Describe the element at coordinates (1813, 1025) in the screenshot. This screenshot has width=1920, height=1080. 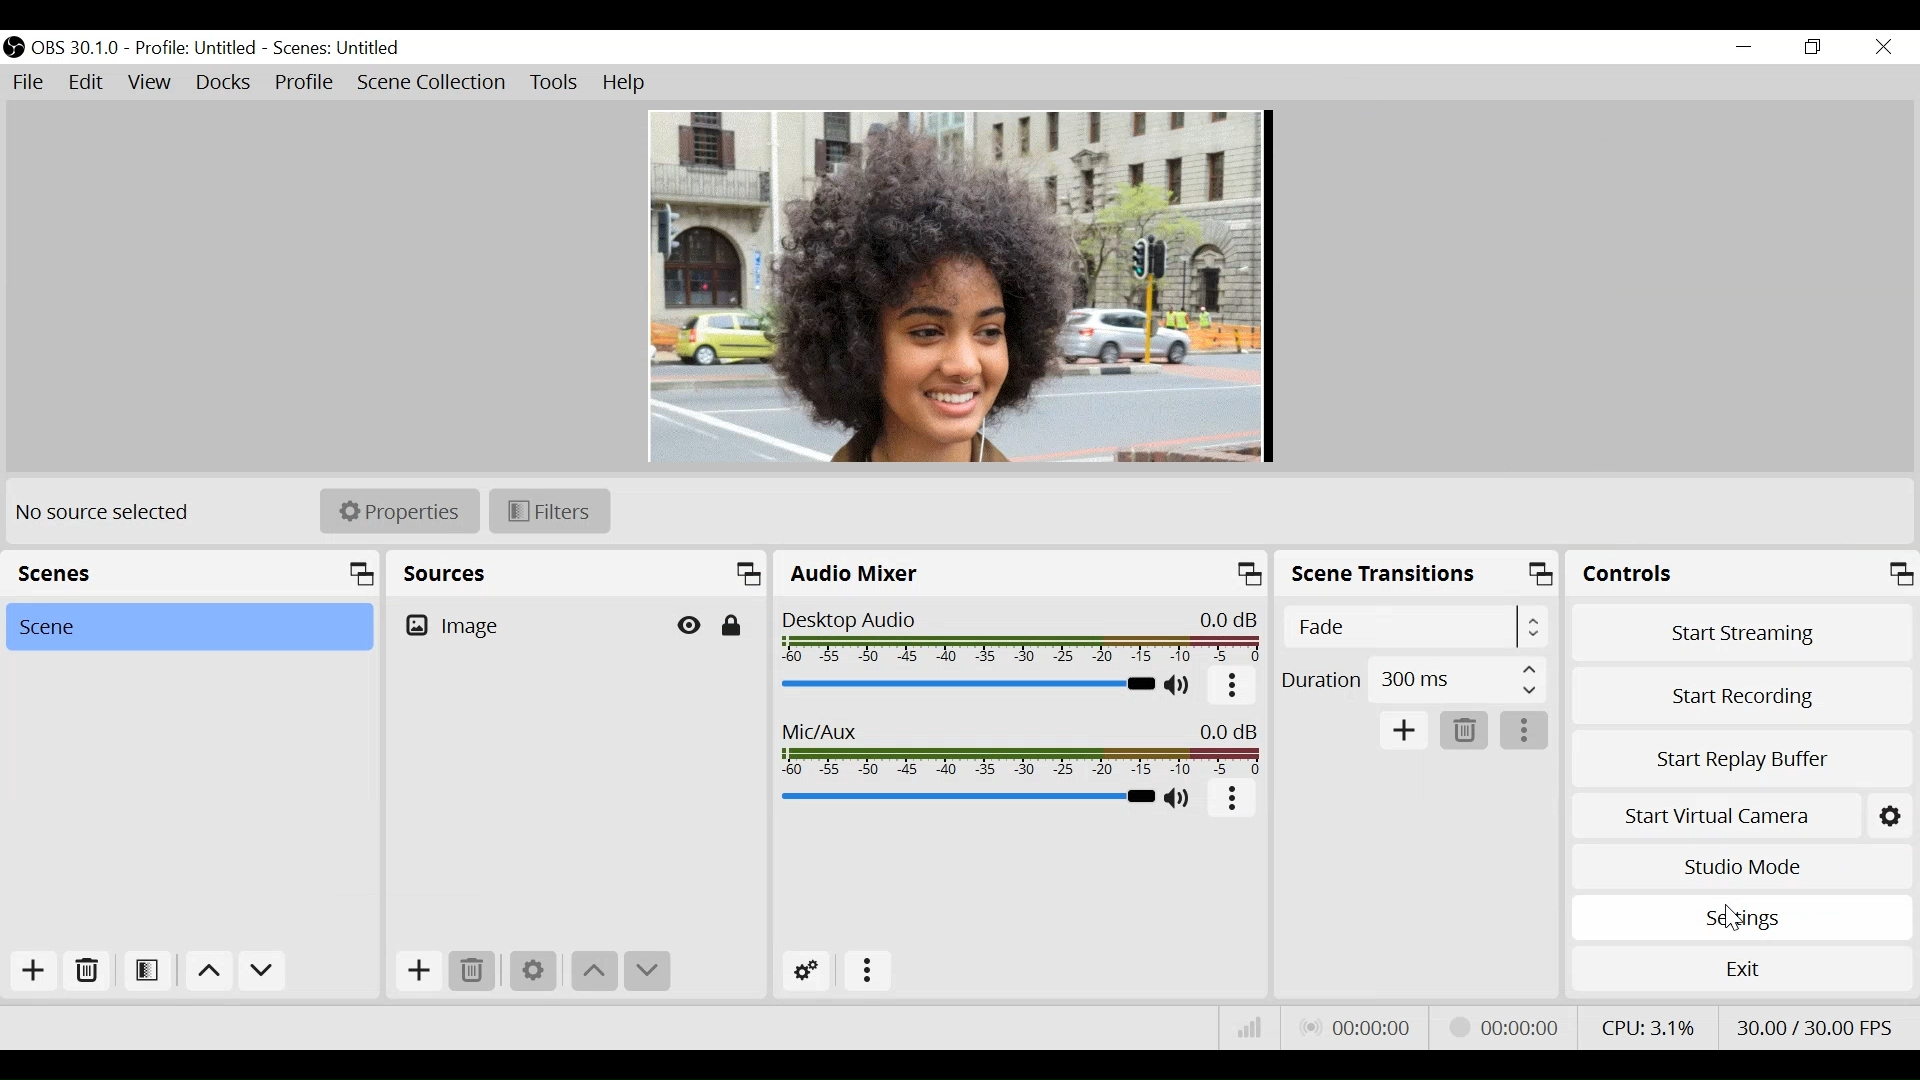
I see `Frame Per Second` at that location.